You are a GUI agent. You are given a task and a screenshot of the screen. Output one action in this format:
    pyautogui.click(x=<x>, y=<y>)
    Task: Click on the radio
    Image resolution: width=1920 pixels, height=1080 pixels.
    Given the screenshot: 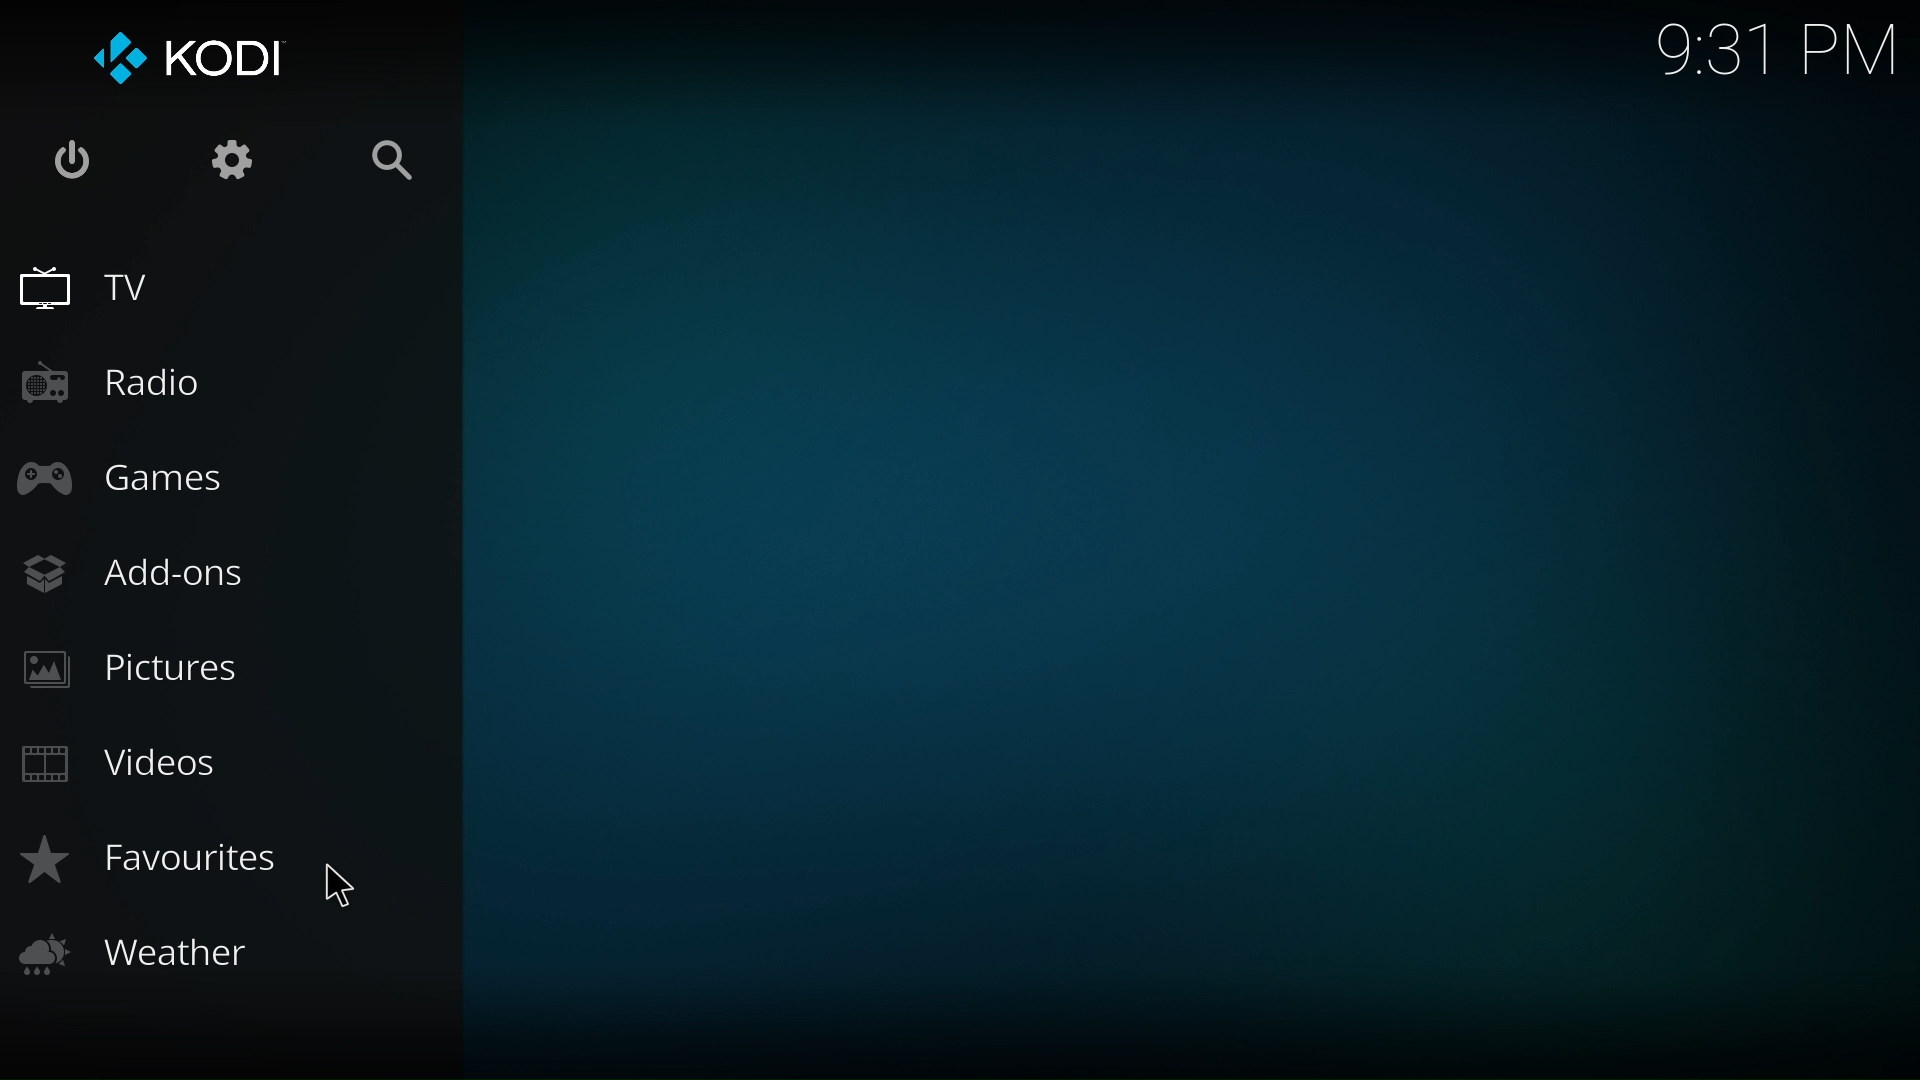 What is the action you would take?
    pyautogui.click(x=118, y=392)
    